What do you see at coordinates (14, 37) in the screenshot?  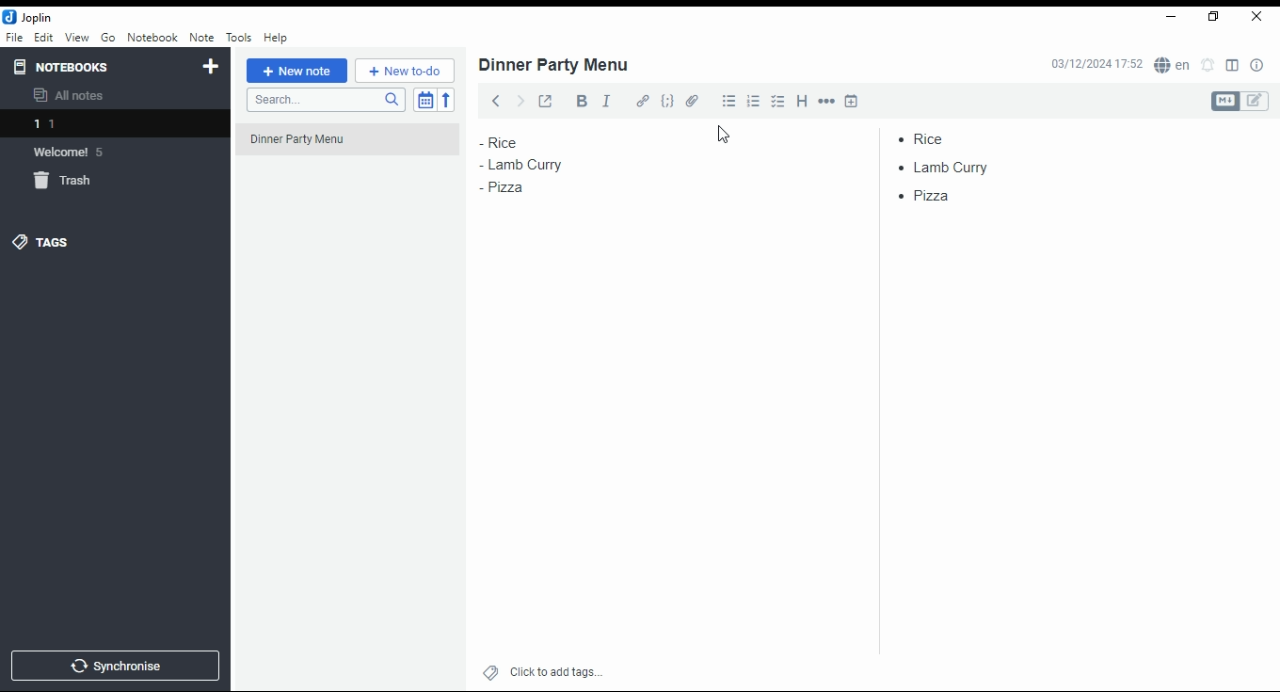 I see `file` at bounding box center [14, 37].